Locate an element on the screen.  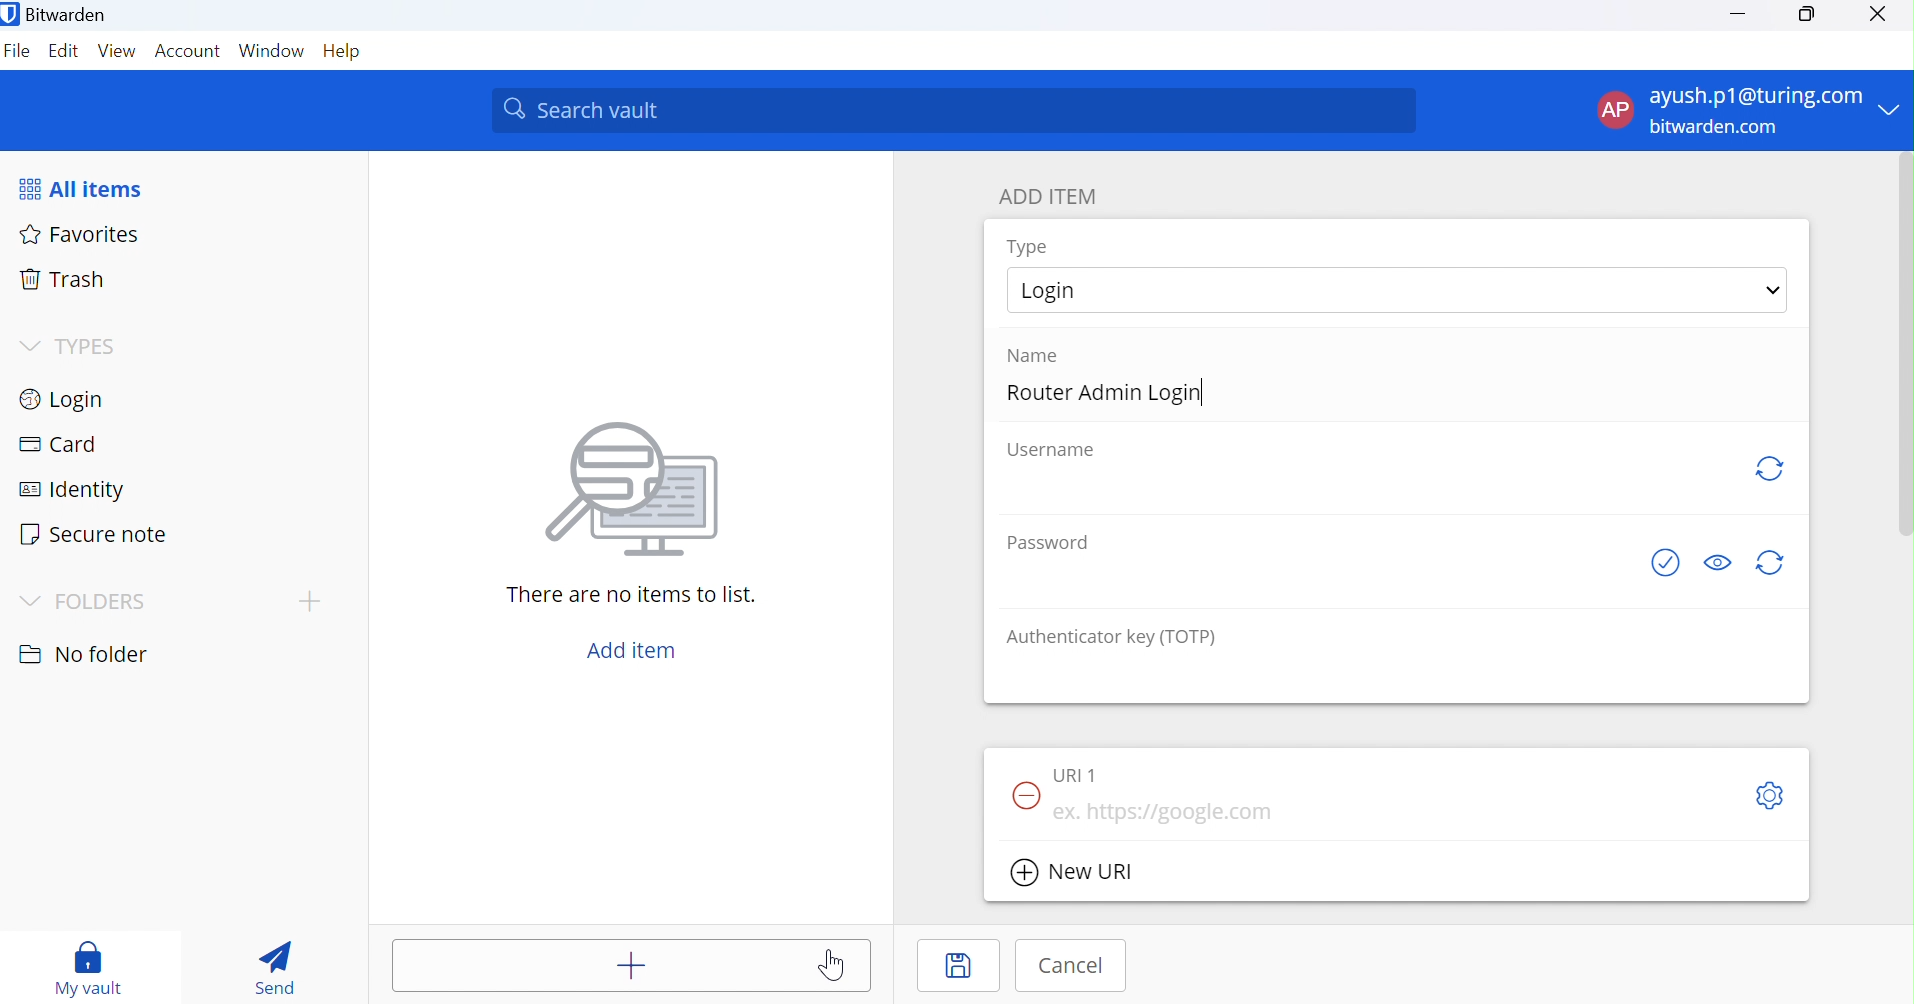
FOLDERS is located at coordinates (89, 597).